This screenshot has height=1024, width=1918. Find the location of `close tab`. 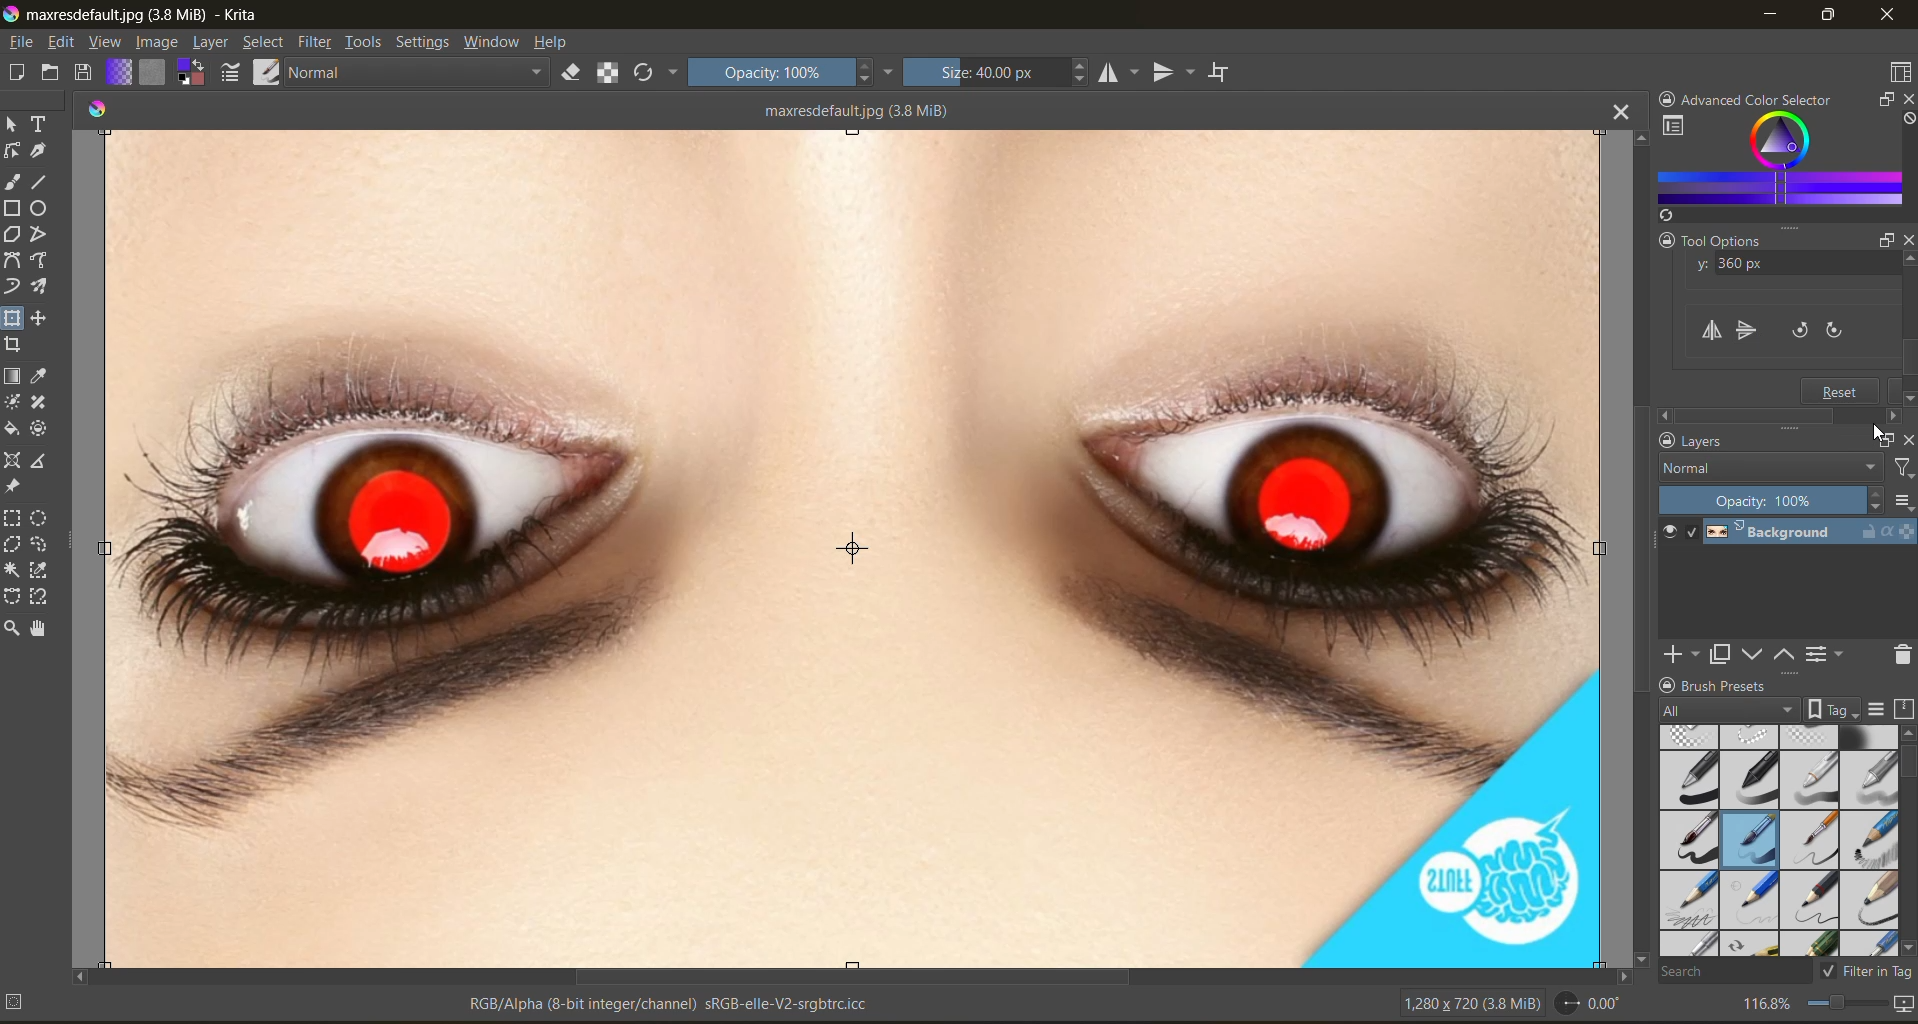

close tab is located at coordinates (1609, 117).